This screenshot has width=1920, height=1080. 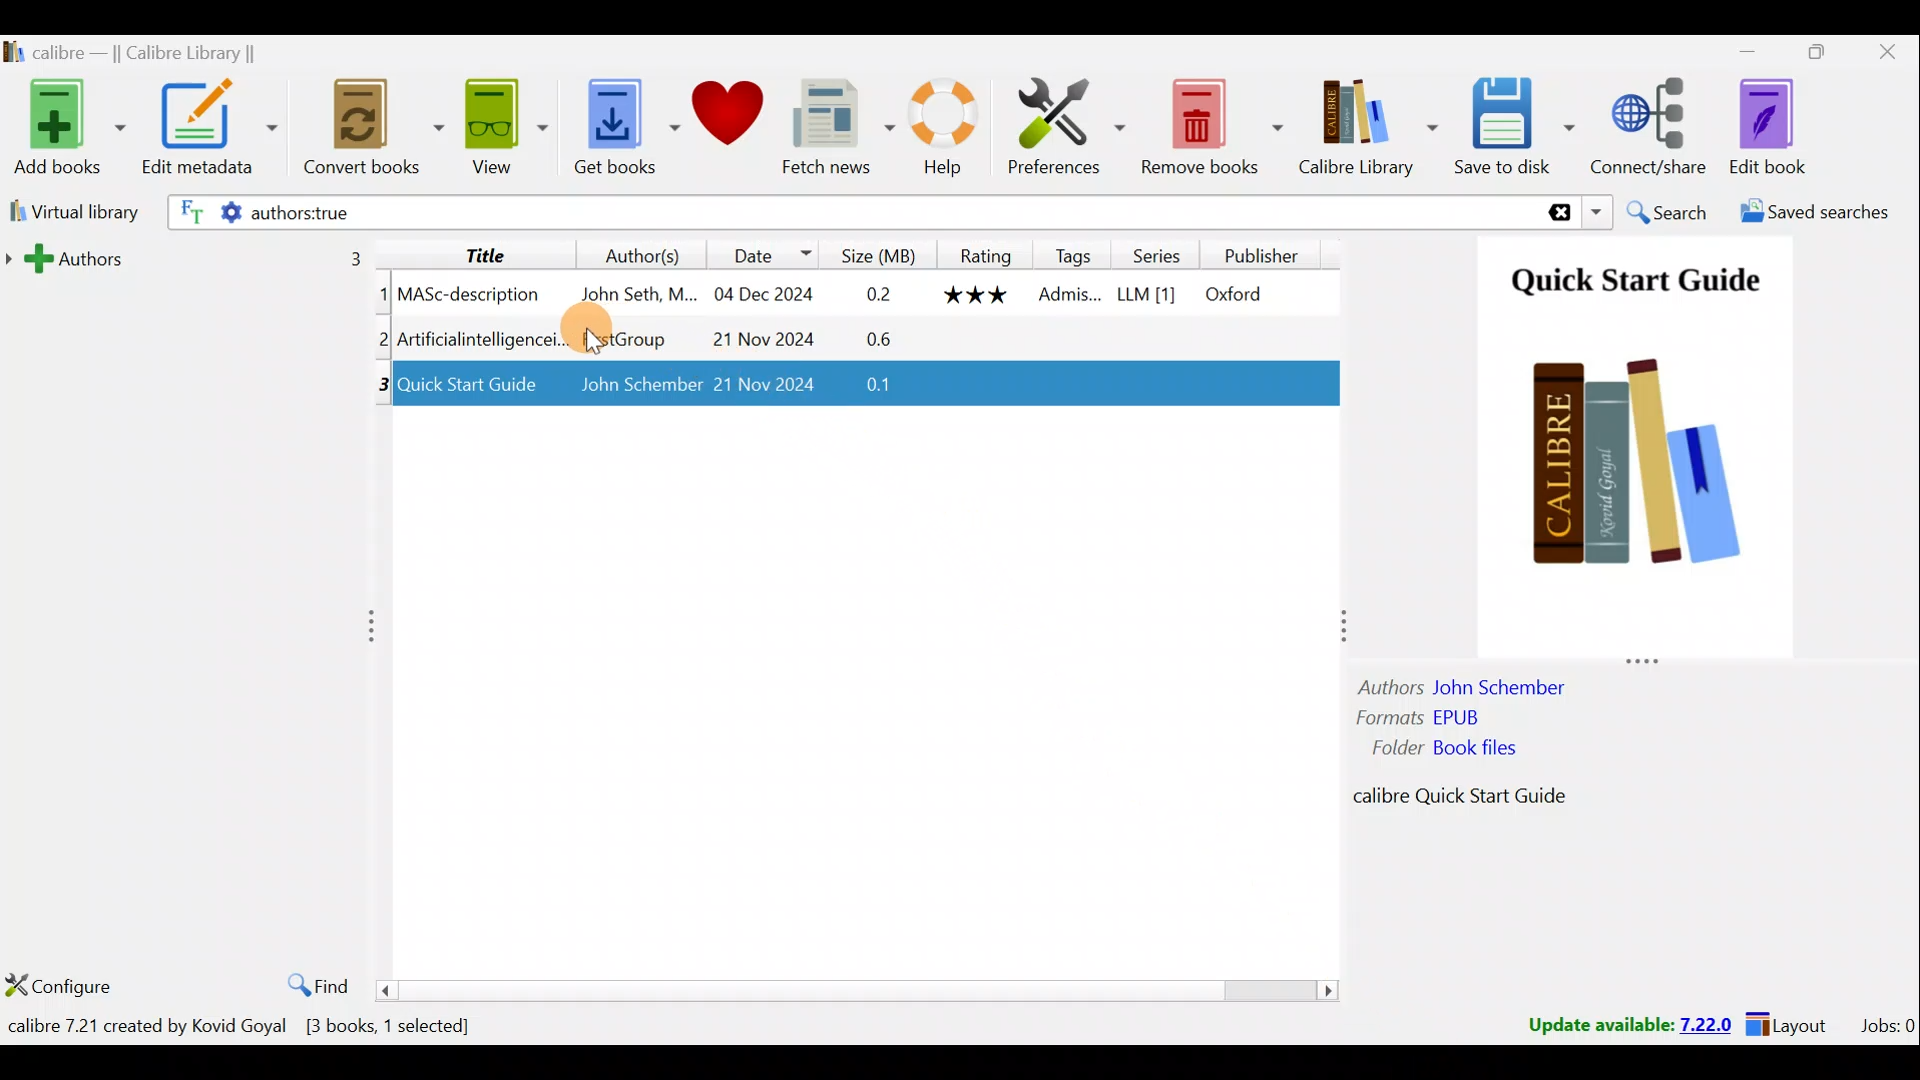 I want to click on Remove books, so click(x=1209, y=128).